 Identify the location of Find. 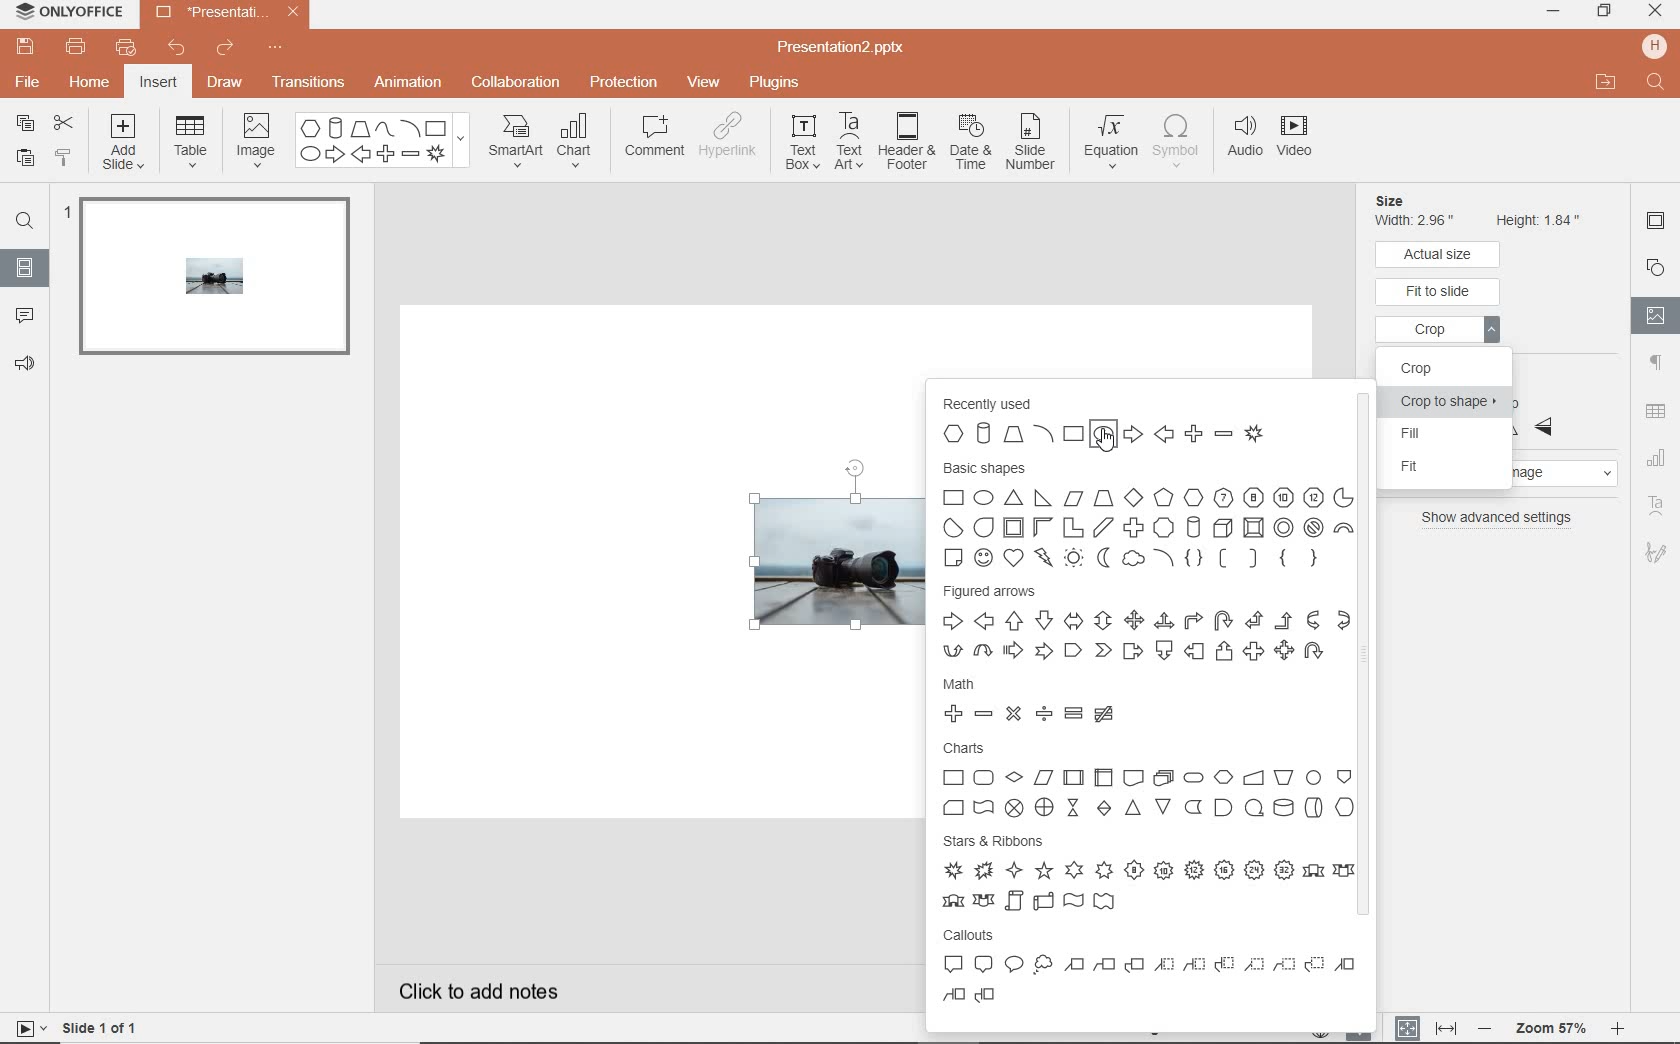
(1654, 82).